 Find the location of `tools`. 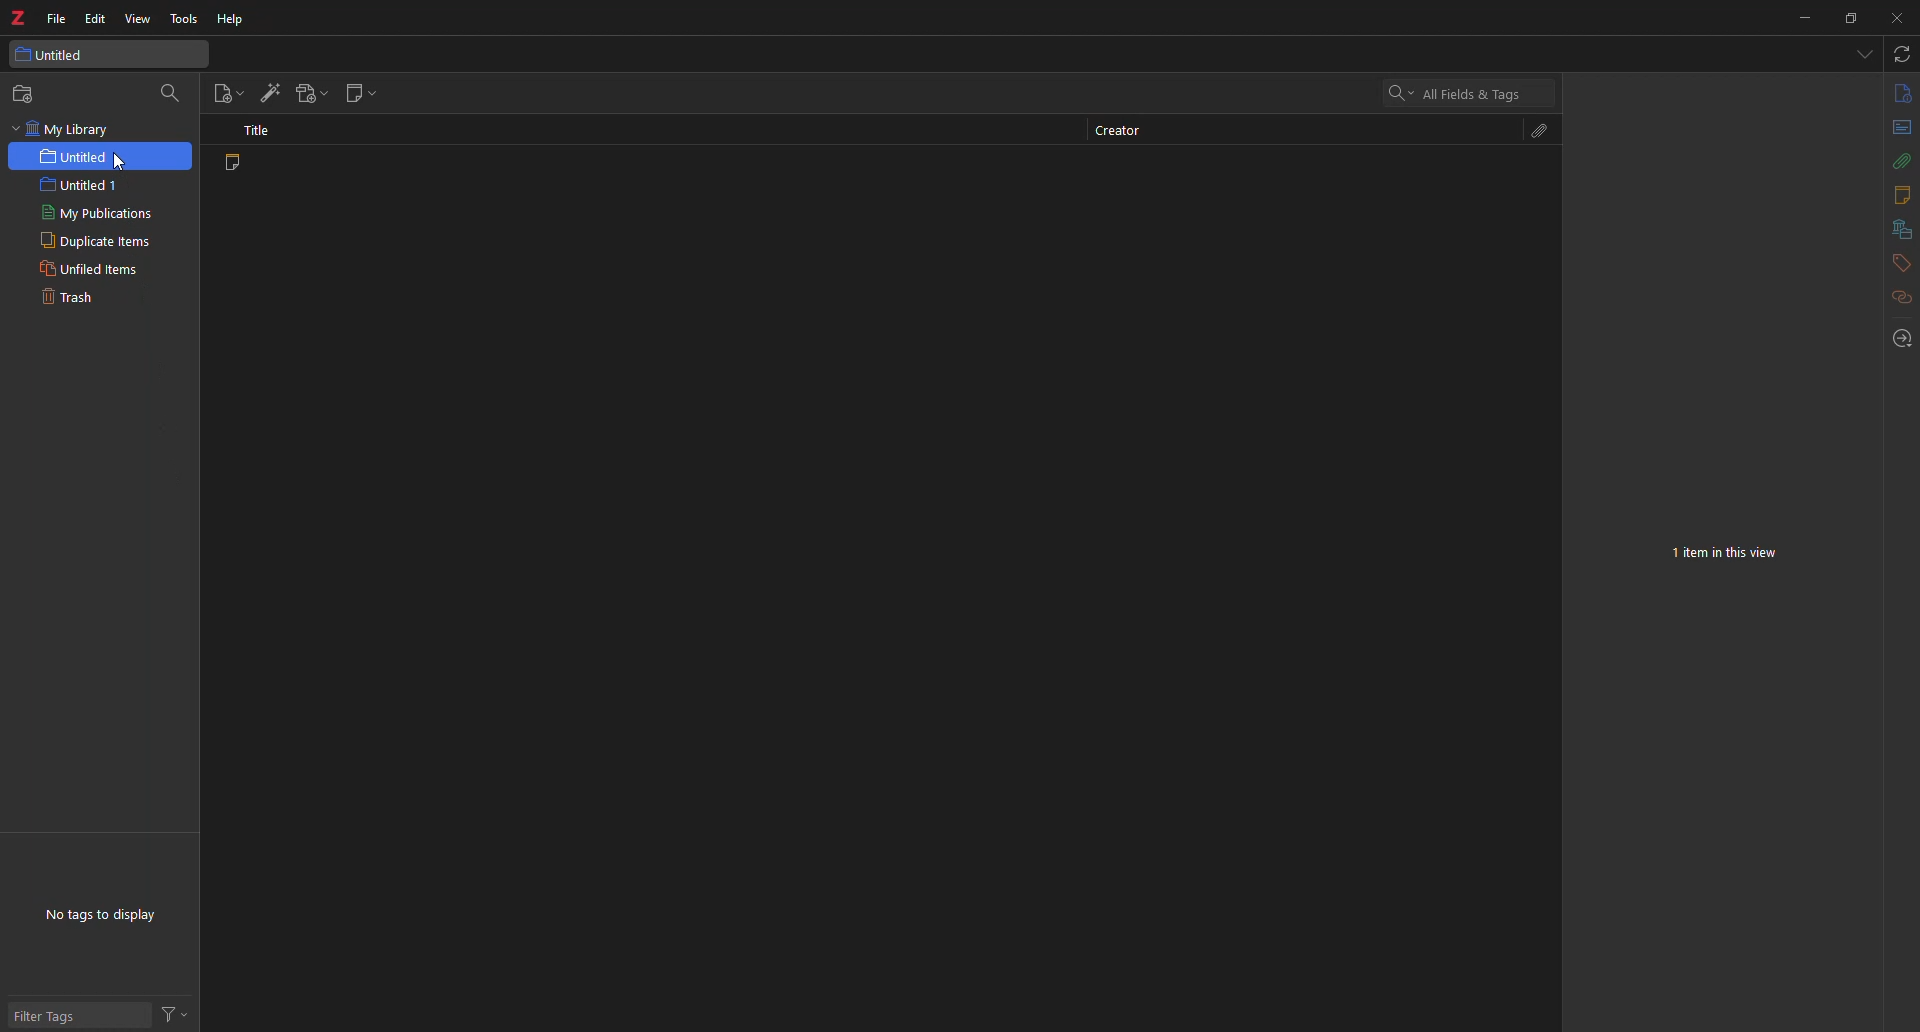

tools is located at coordinates (185, 20).